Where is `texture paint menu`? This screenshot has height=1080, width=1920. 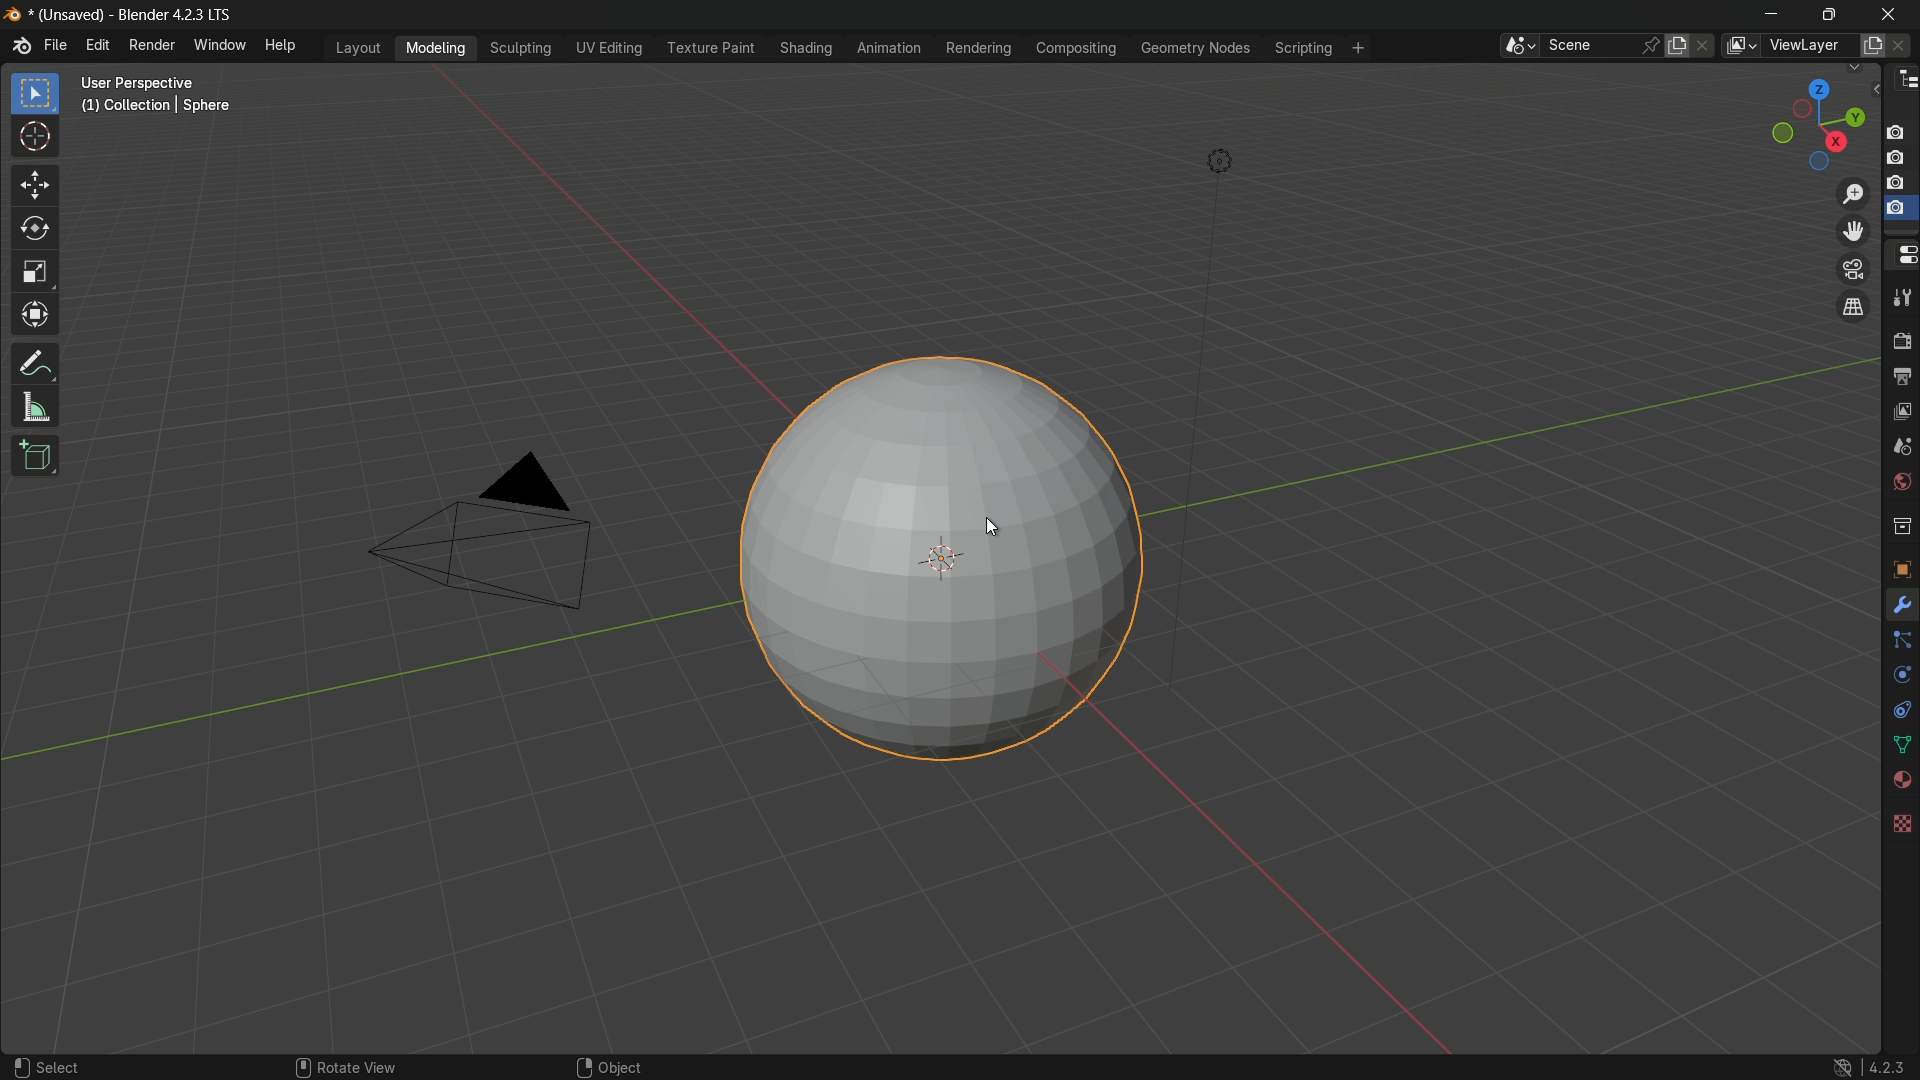 texture paint menu is located at coordinates (710, 48).